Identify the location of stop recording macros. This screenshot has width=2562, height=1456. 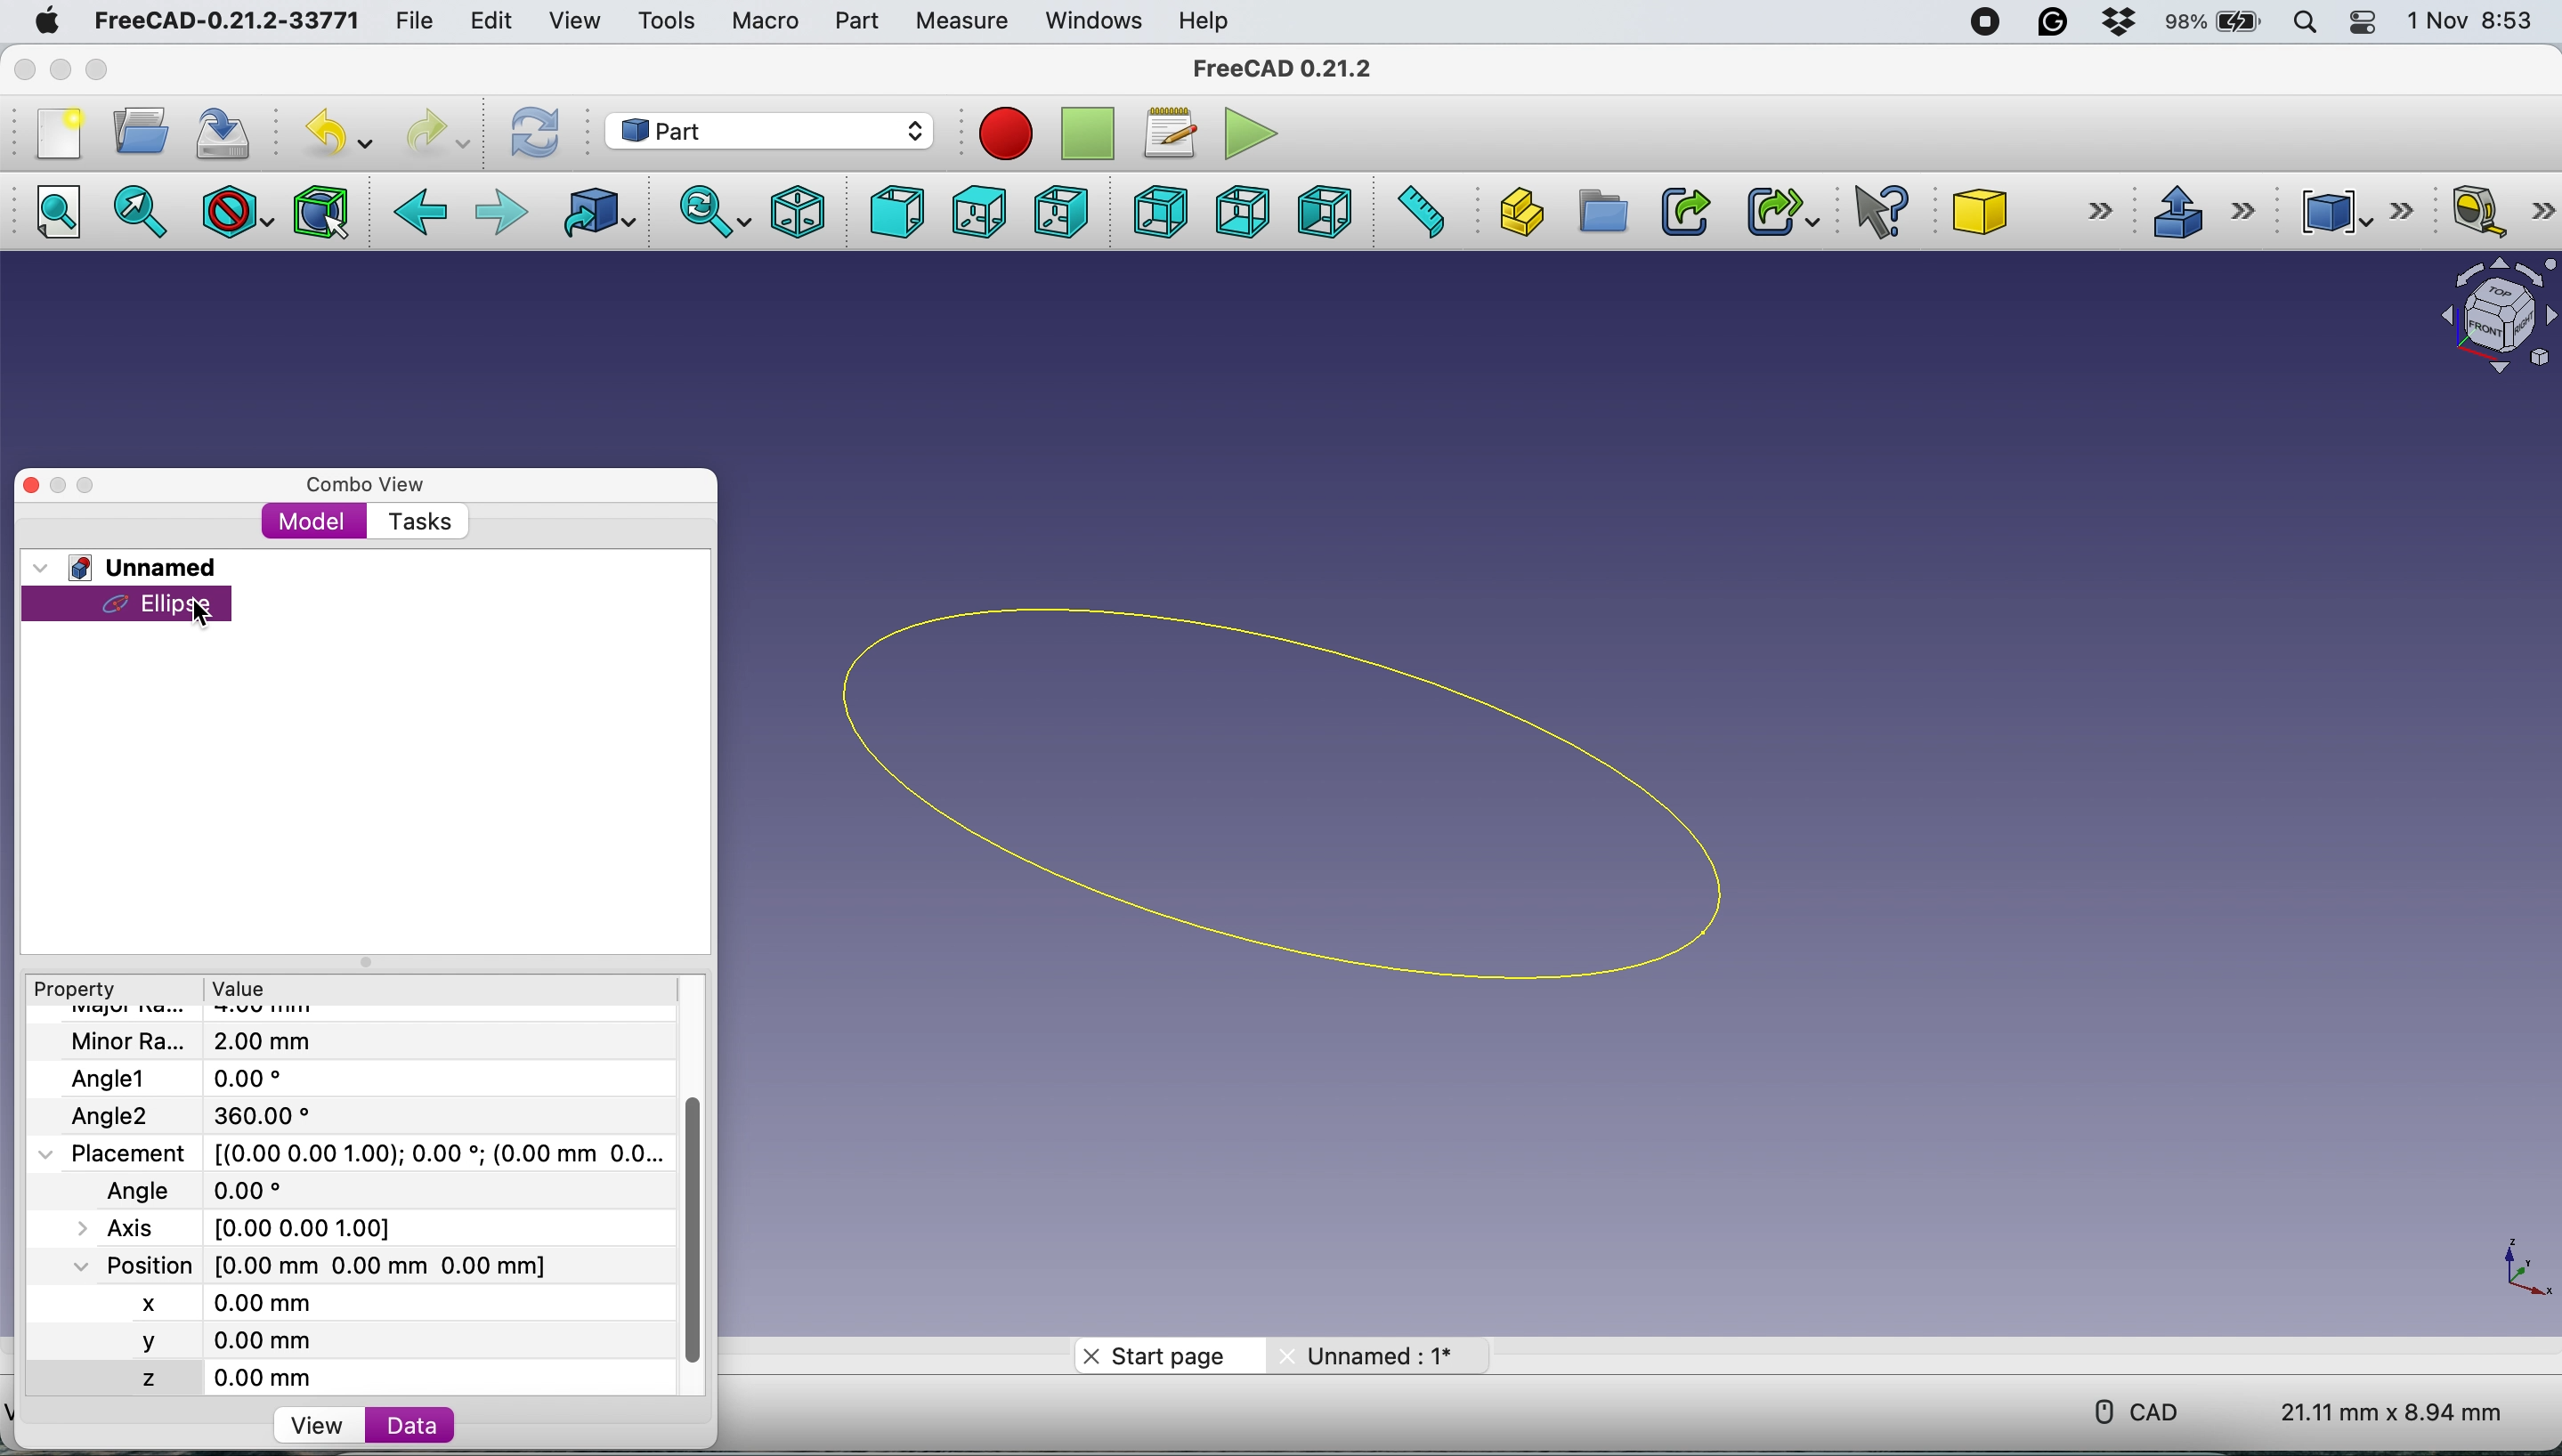
(1093, 132).